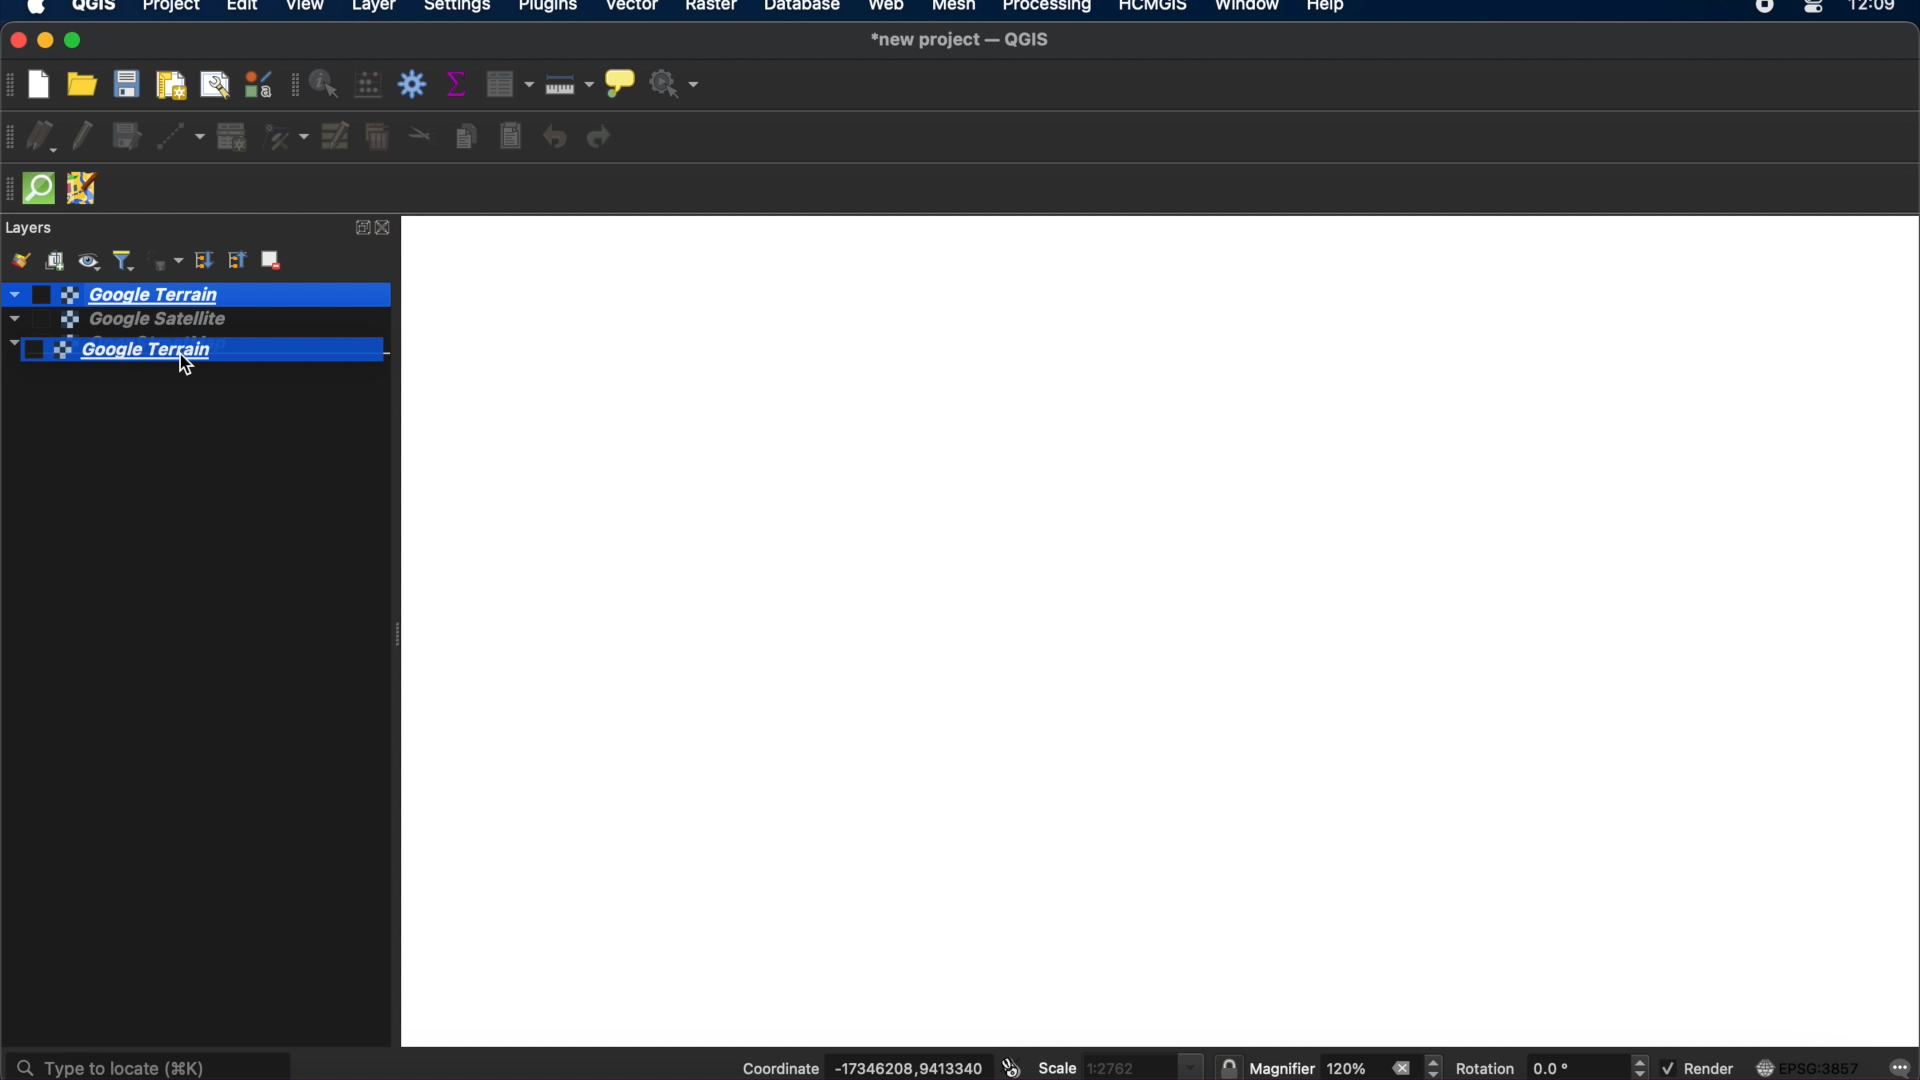  What do you see at coordinates (1313, 1069) in the screenshot?
I see `magnifier 120%` at bounding box center [1313, 1069].